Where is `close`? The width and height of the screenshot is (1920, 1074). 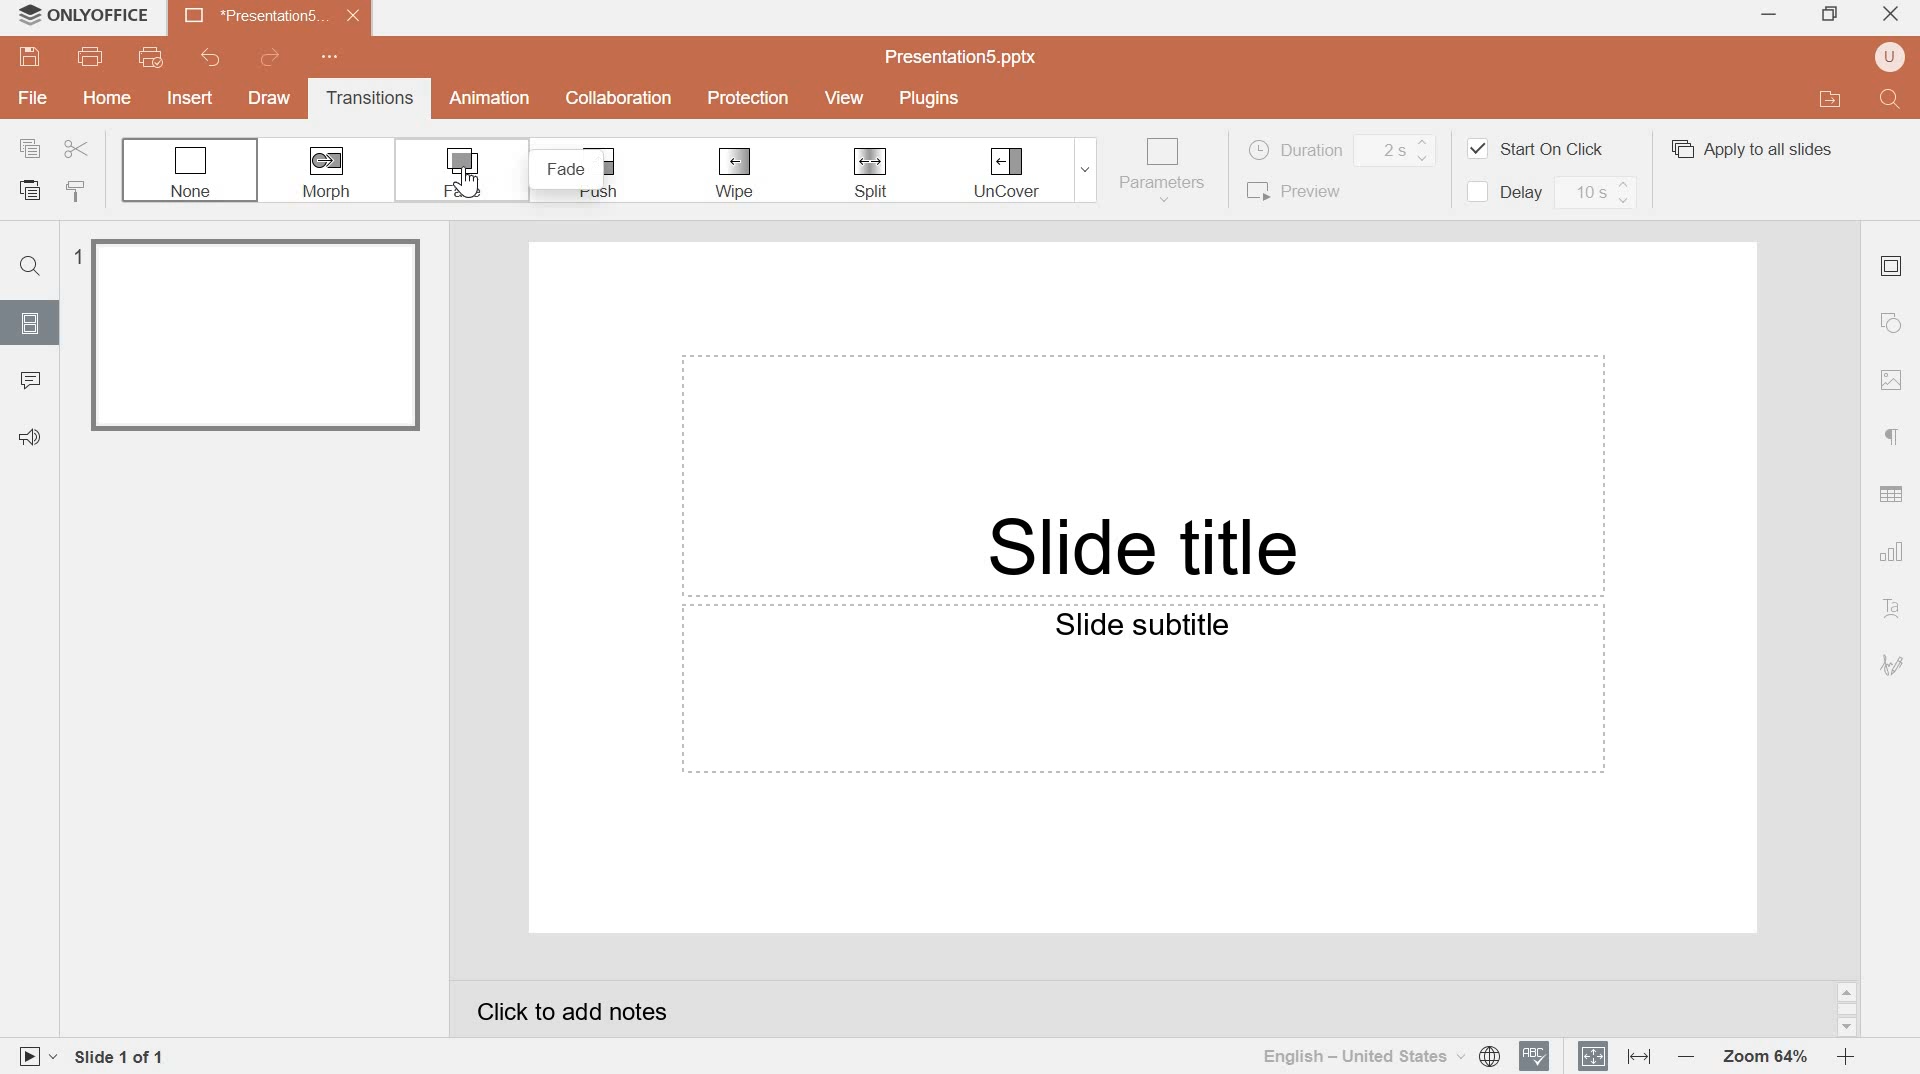 close is located at coordinates (1891, 12).